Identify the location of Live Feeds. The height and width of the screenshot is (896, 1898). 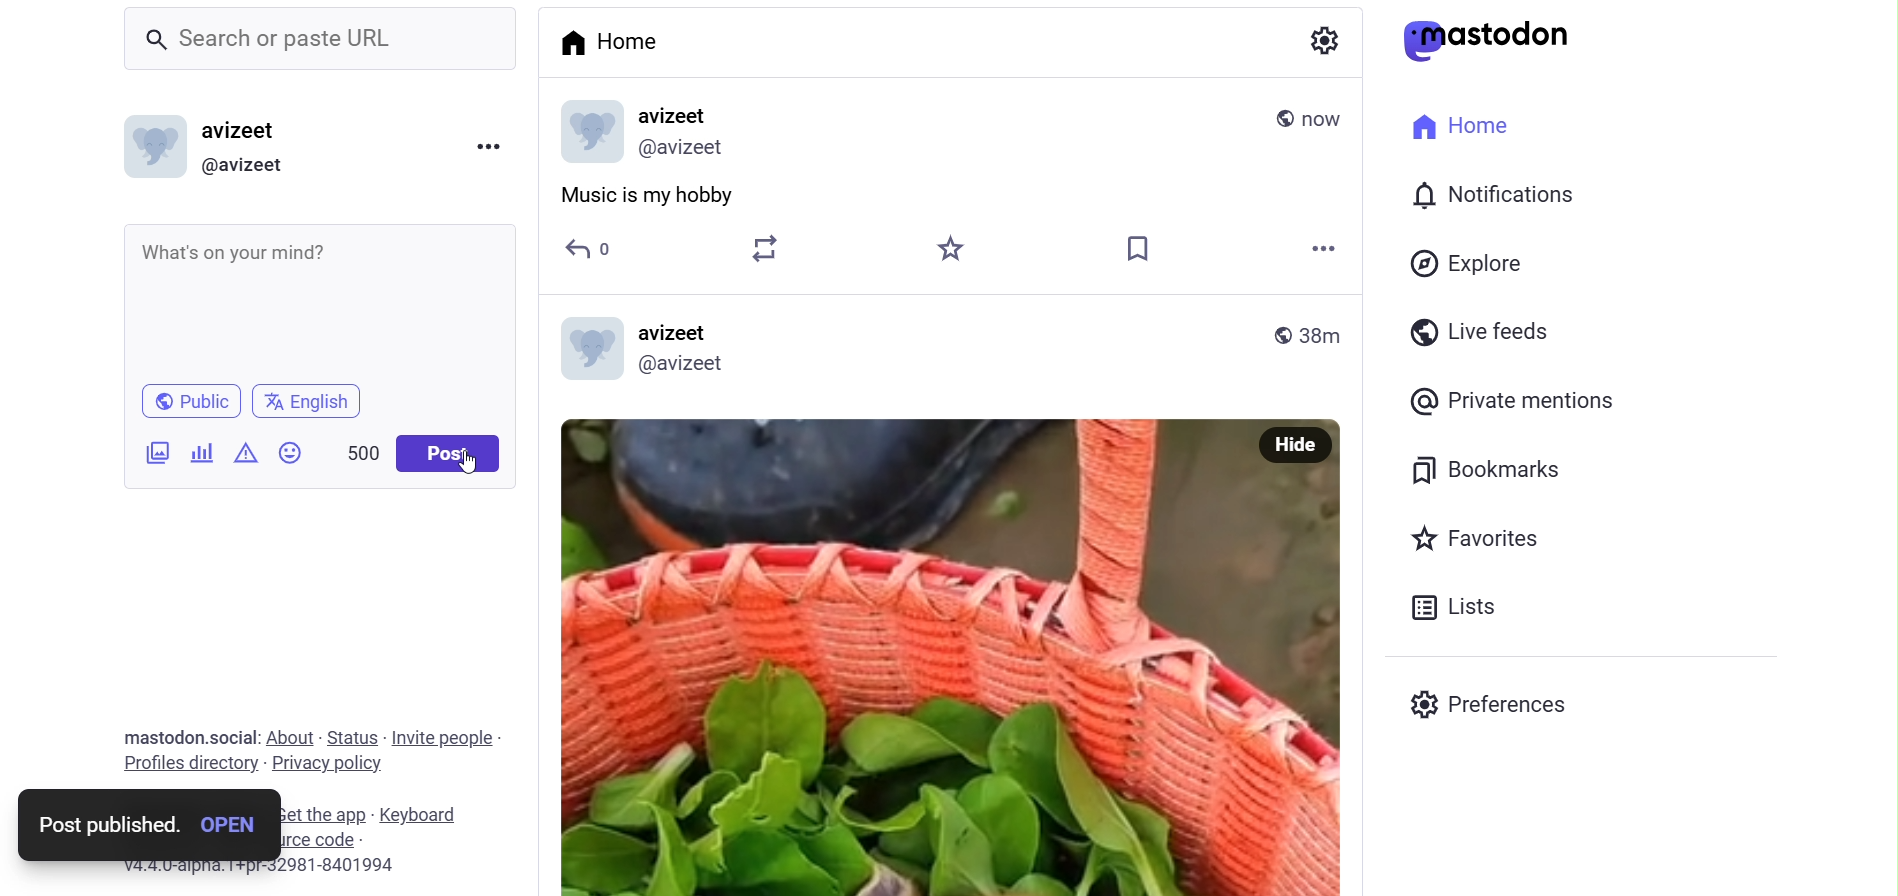
(1476, 332).